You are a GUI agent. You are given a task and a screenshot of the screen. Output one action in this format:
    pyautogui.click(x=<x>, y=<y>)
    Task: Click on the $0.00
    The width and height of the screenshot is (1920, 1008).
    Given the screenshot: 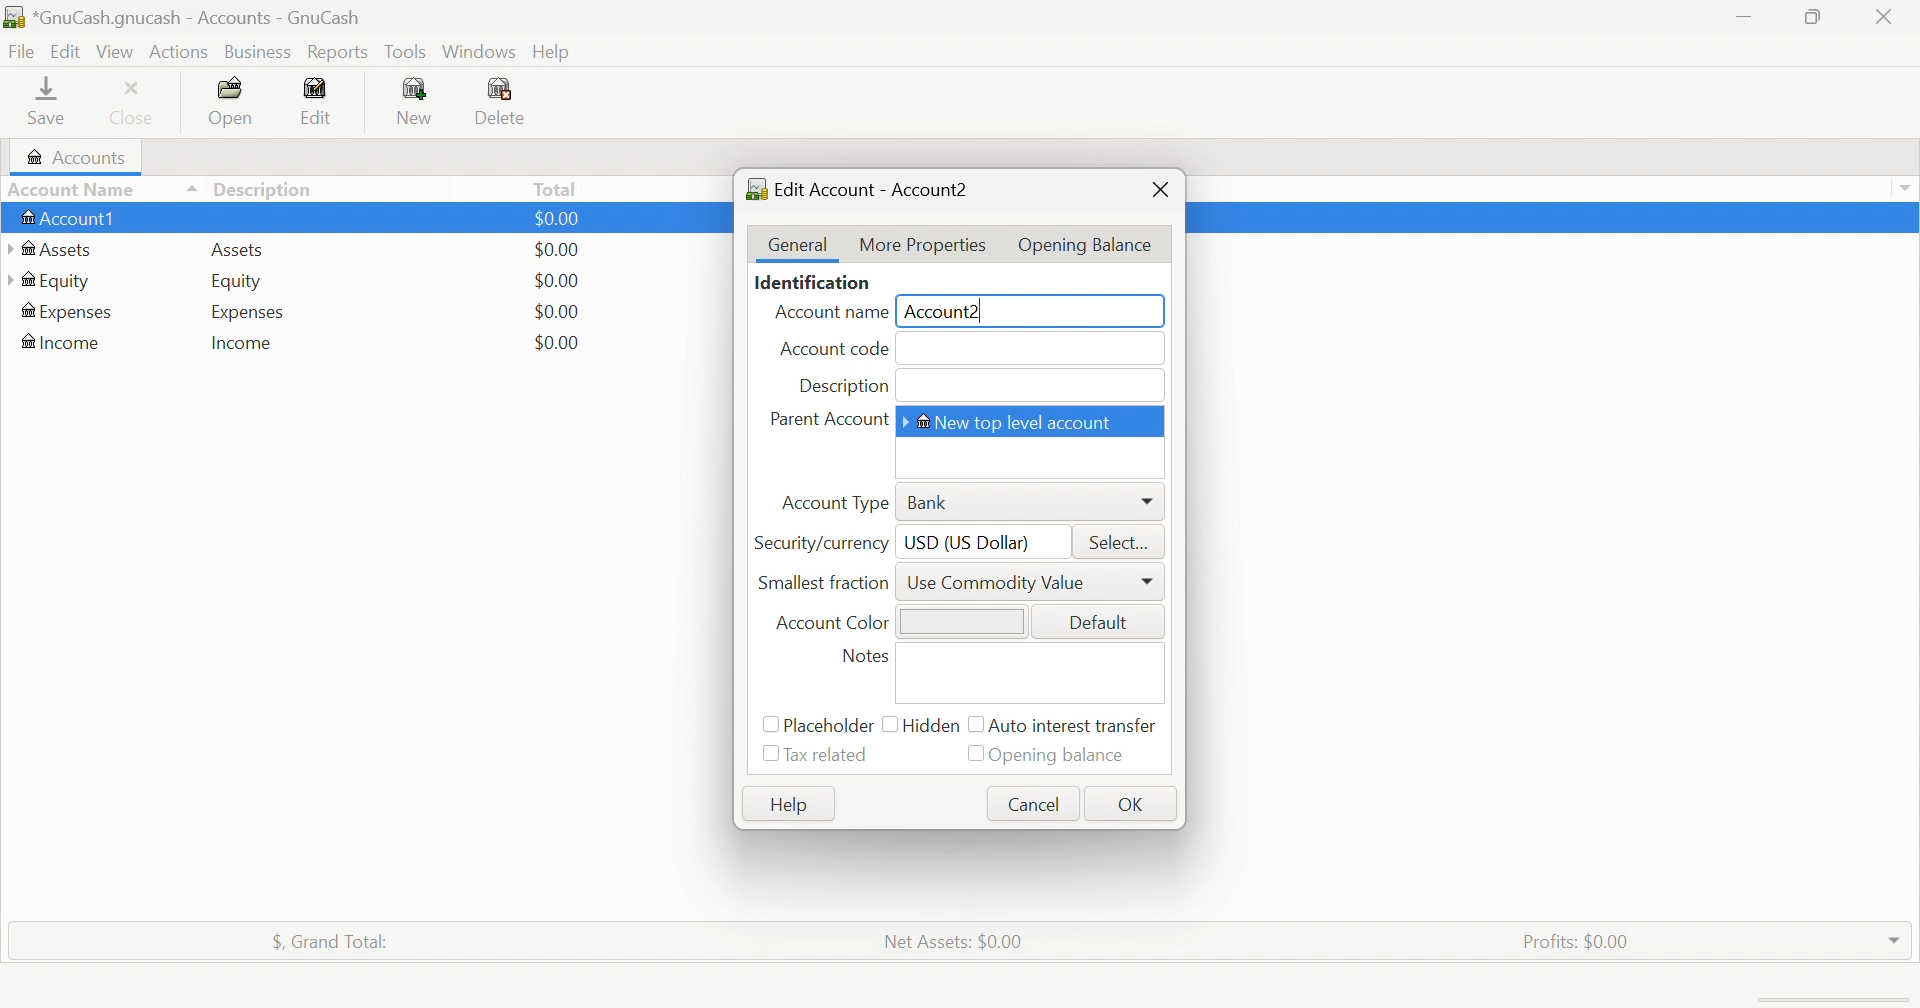 What is the action you would take?
    pyautogui.click(x=557, y=217)
    